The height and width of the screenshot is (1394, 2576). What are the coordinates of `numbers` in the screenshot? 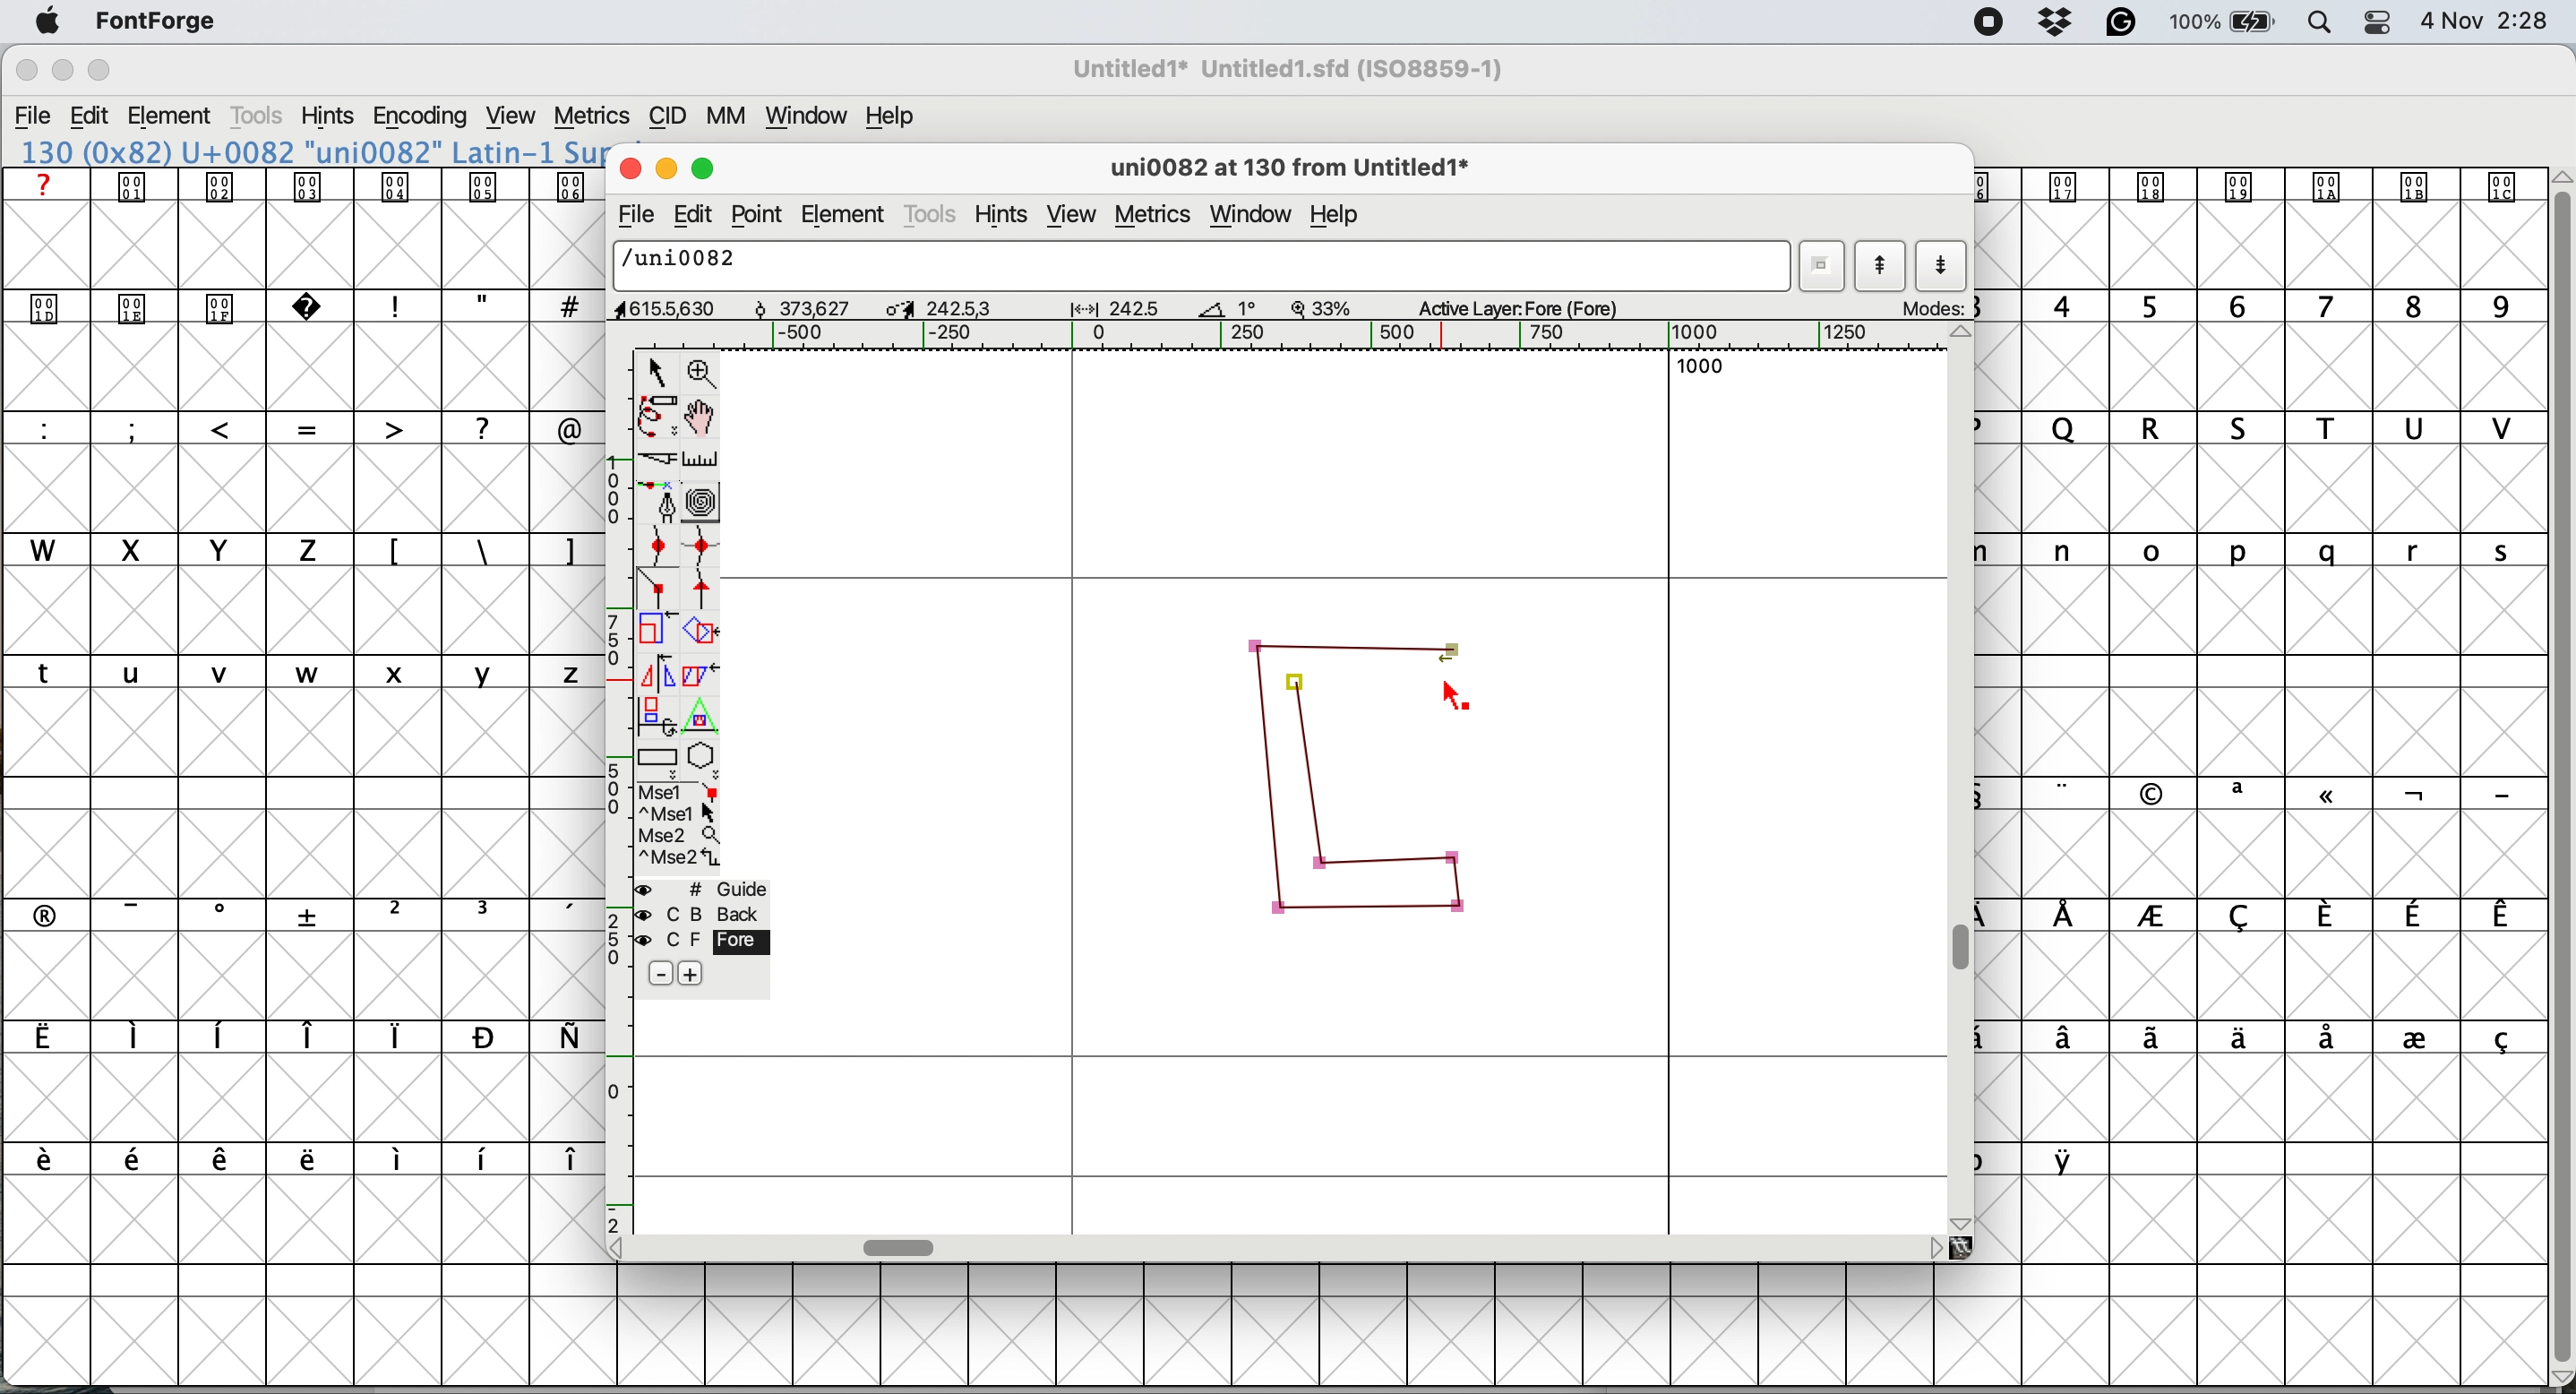 It's located at (2265, 305).